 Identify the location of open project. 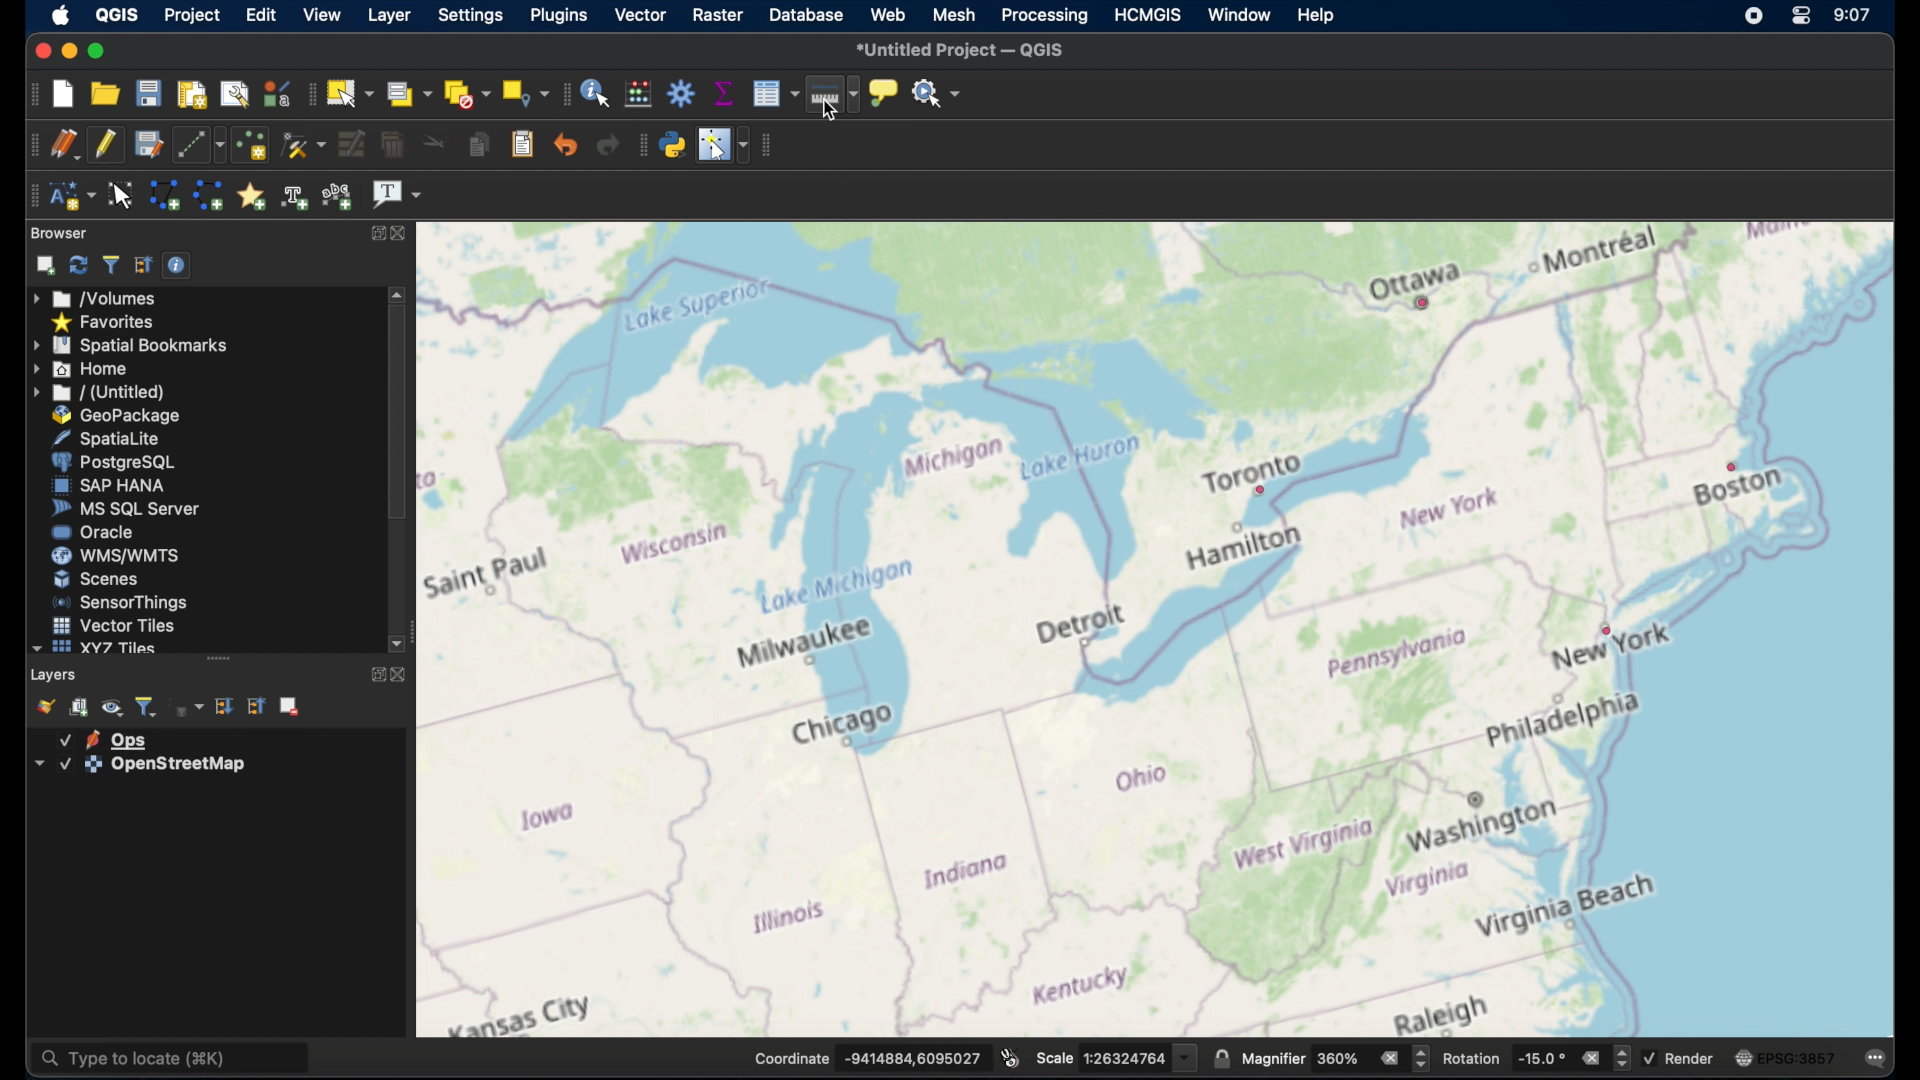
(108, 93).